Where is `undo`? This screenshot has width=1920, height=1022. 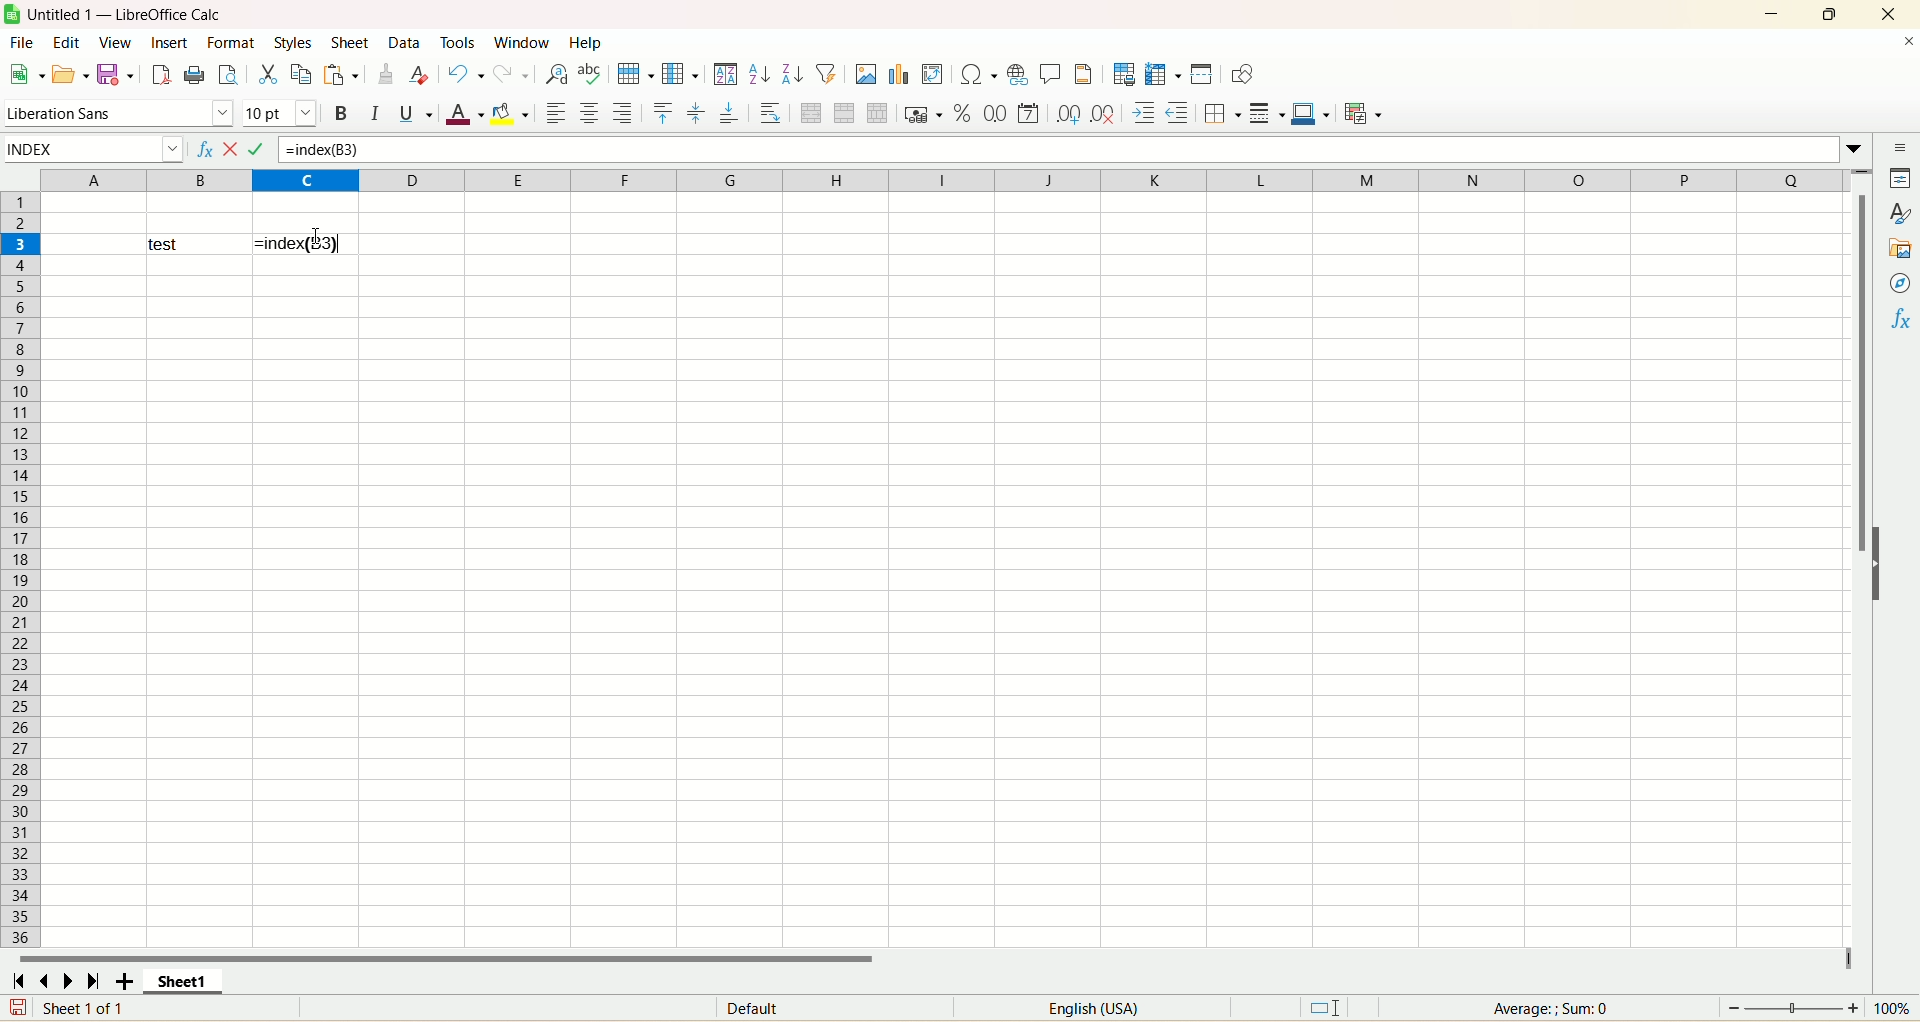 undo is located at coordinates (465, 74).